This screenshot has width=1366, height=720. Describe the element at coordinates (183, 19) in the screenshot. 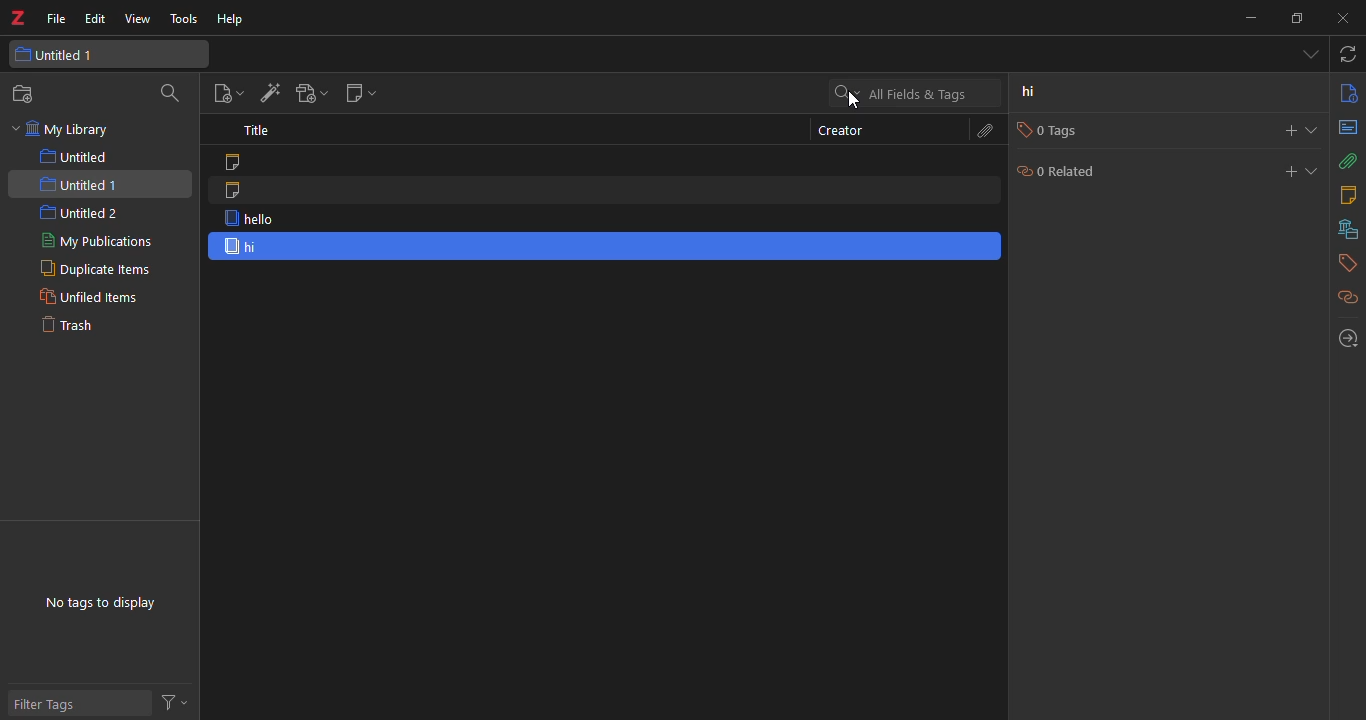

I see `tools` at that location.